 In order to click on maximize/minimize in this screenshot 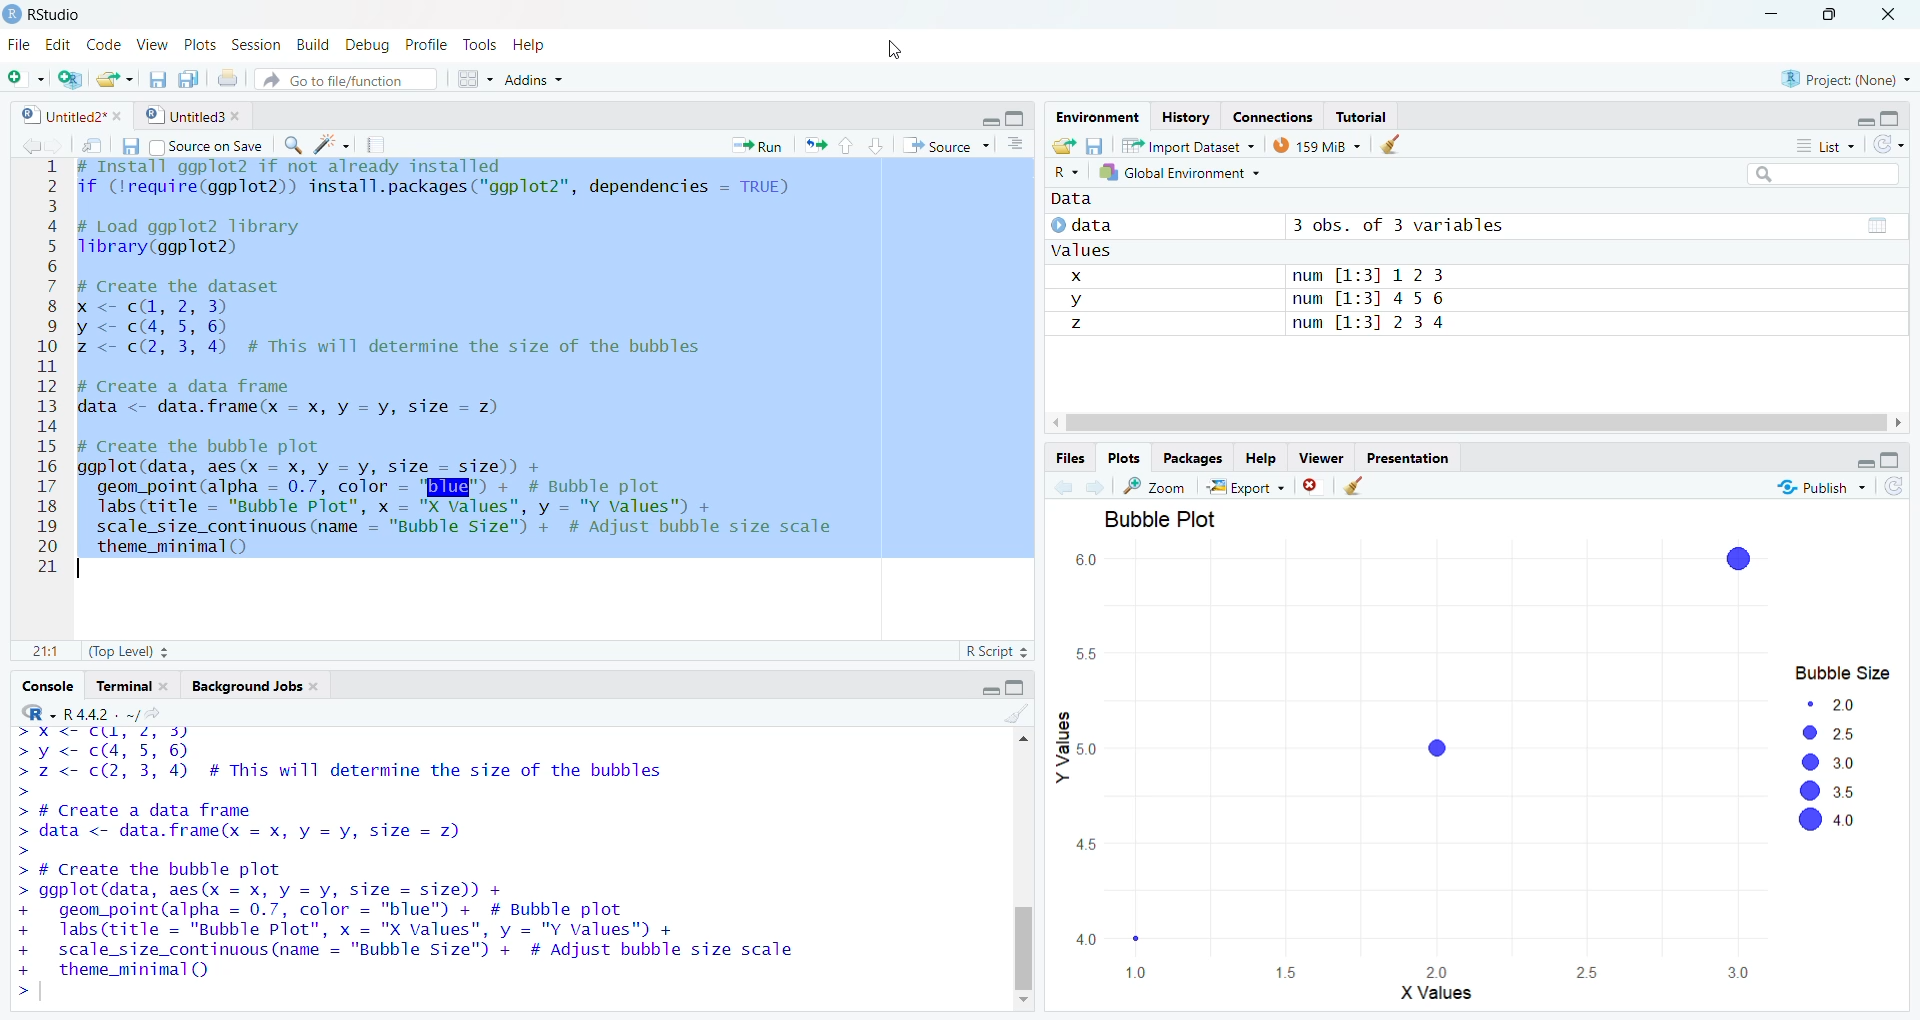, I will do `click(1873, 114)`.